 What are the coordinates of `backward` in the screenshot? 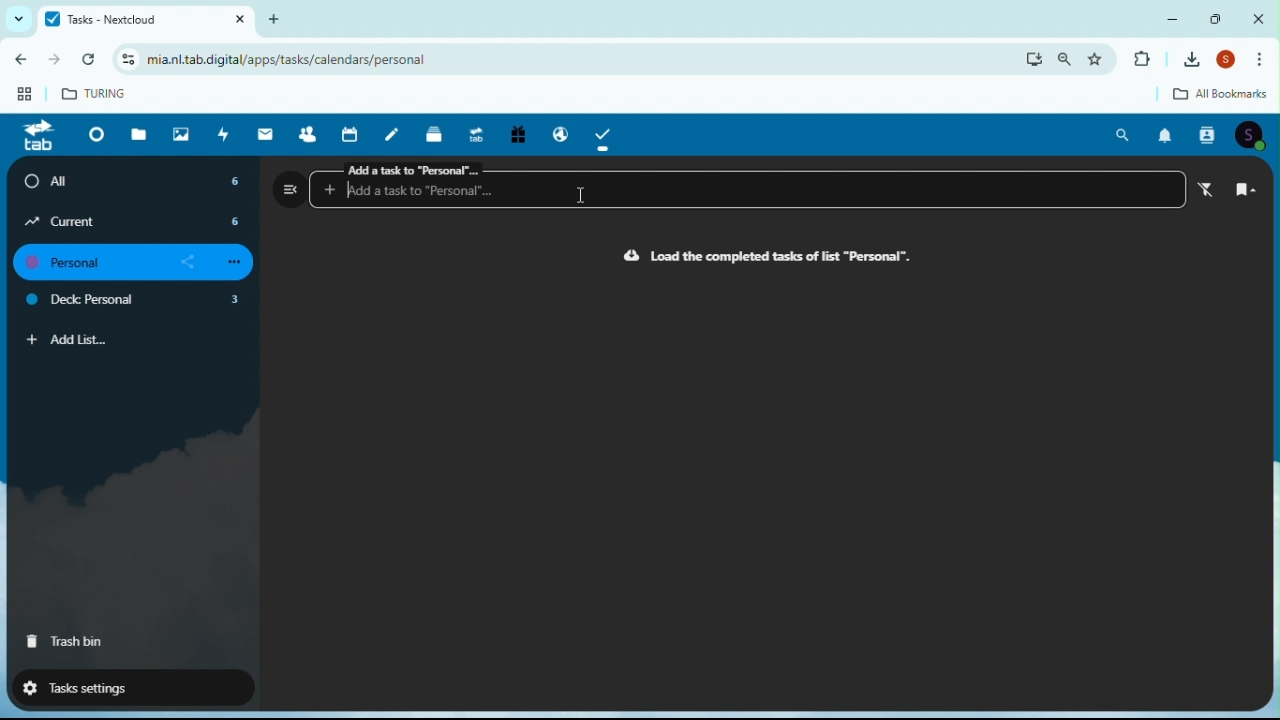 It's located at (18, 63).